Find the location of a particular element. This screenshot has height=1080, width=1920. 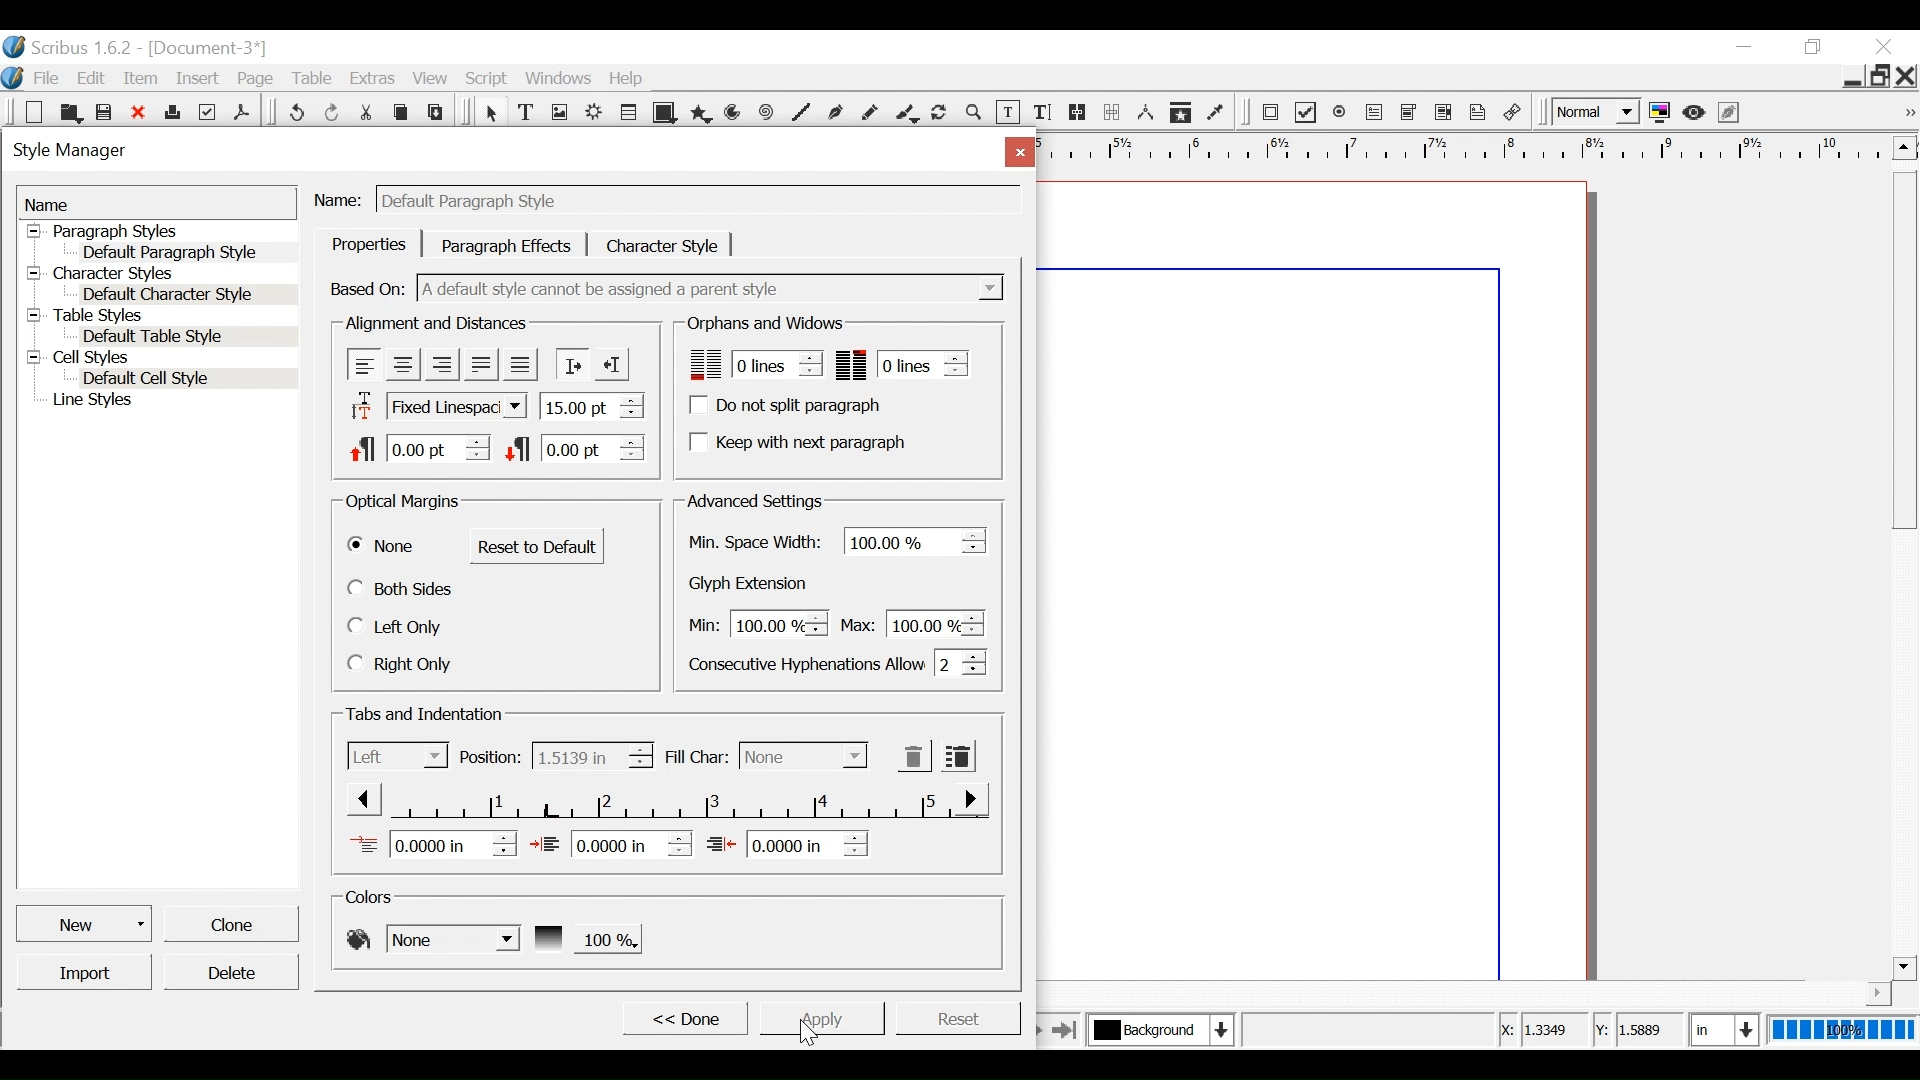

Measurements is located at coordinates (1145, 113).